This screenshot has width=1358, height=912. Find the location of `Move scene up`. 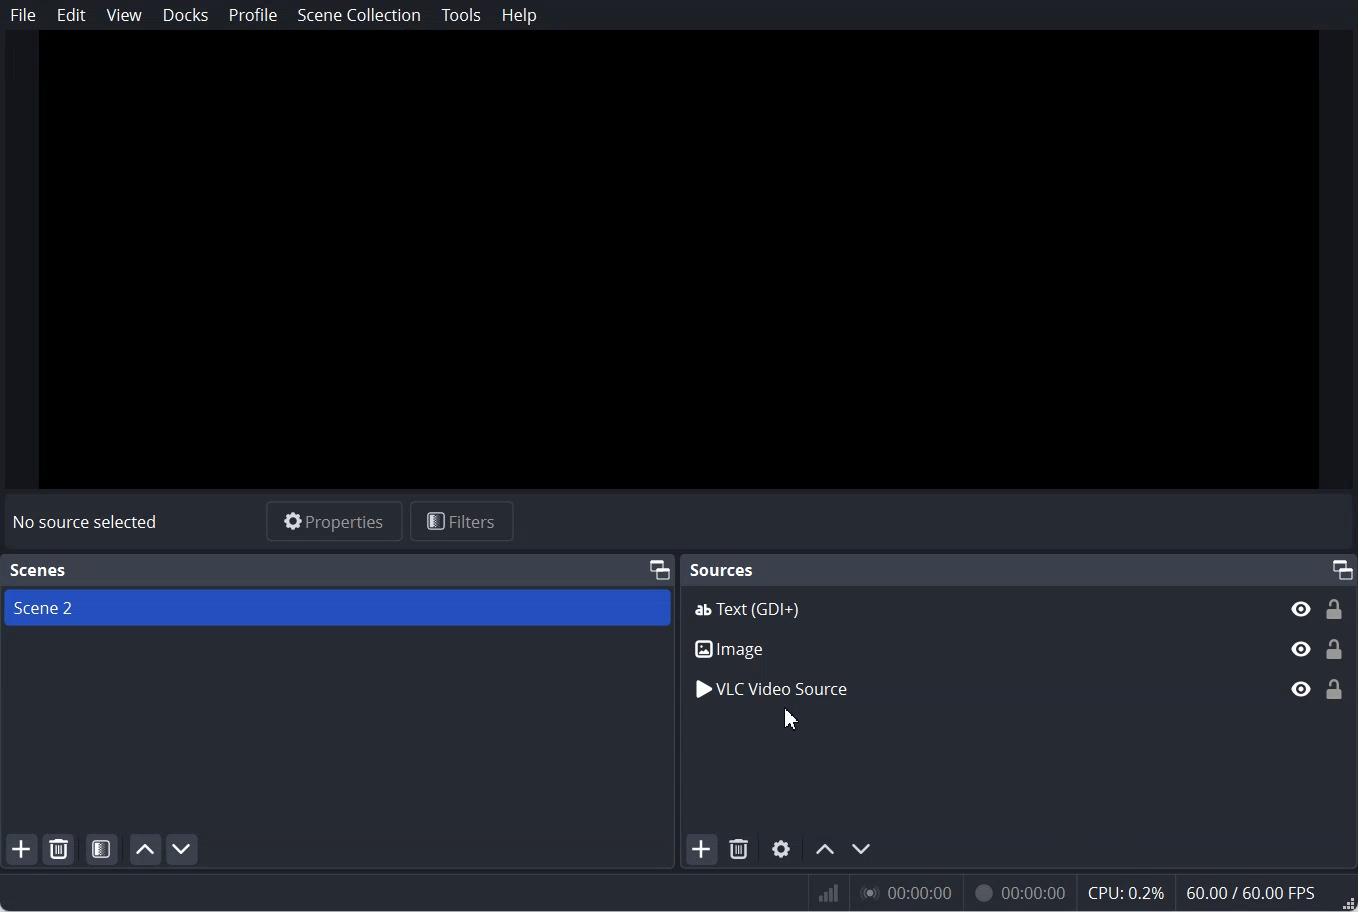

Move scene up is located at coordinates (146, 849).